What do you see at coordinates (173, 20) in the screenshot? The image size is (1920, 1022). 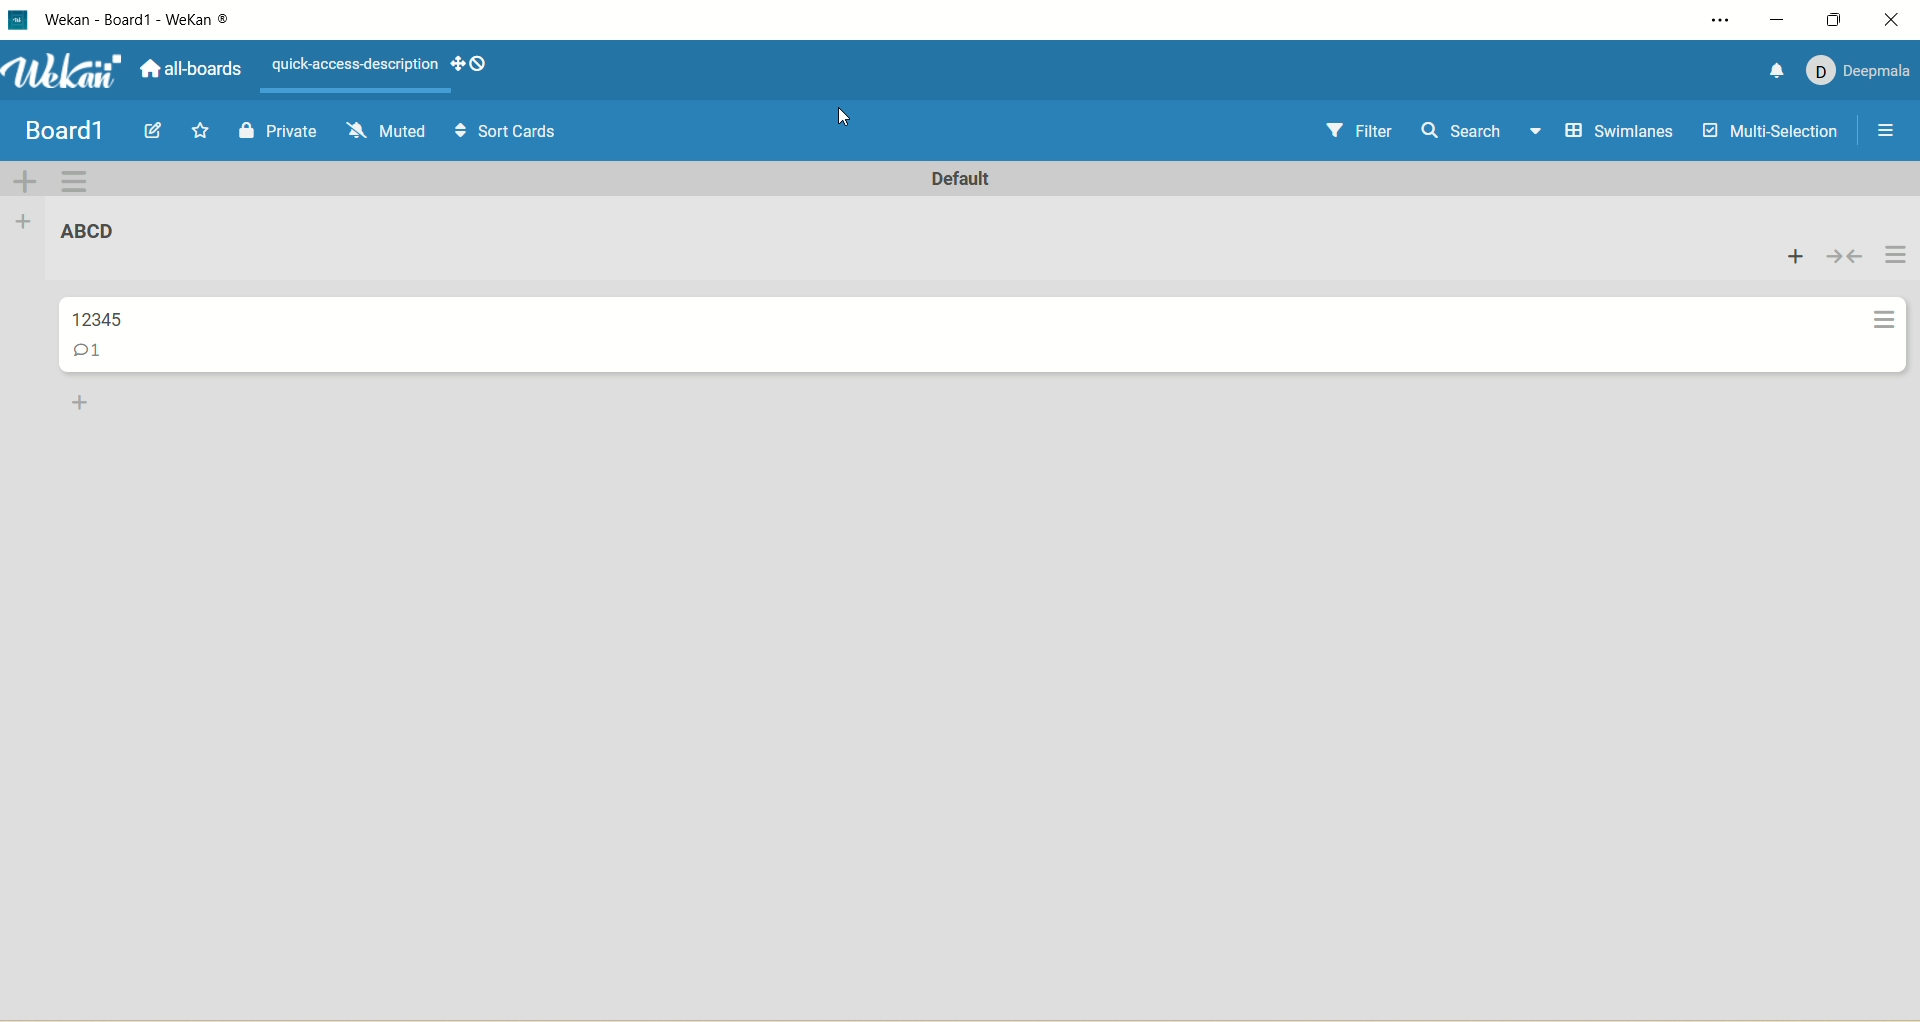 I see `title` at bounding box center [173, 20].